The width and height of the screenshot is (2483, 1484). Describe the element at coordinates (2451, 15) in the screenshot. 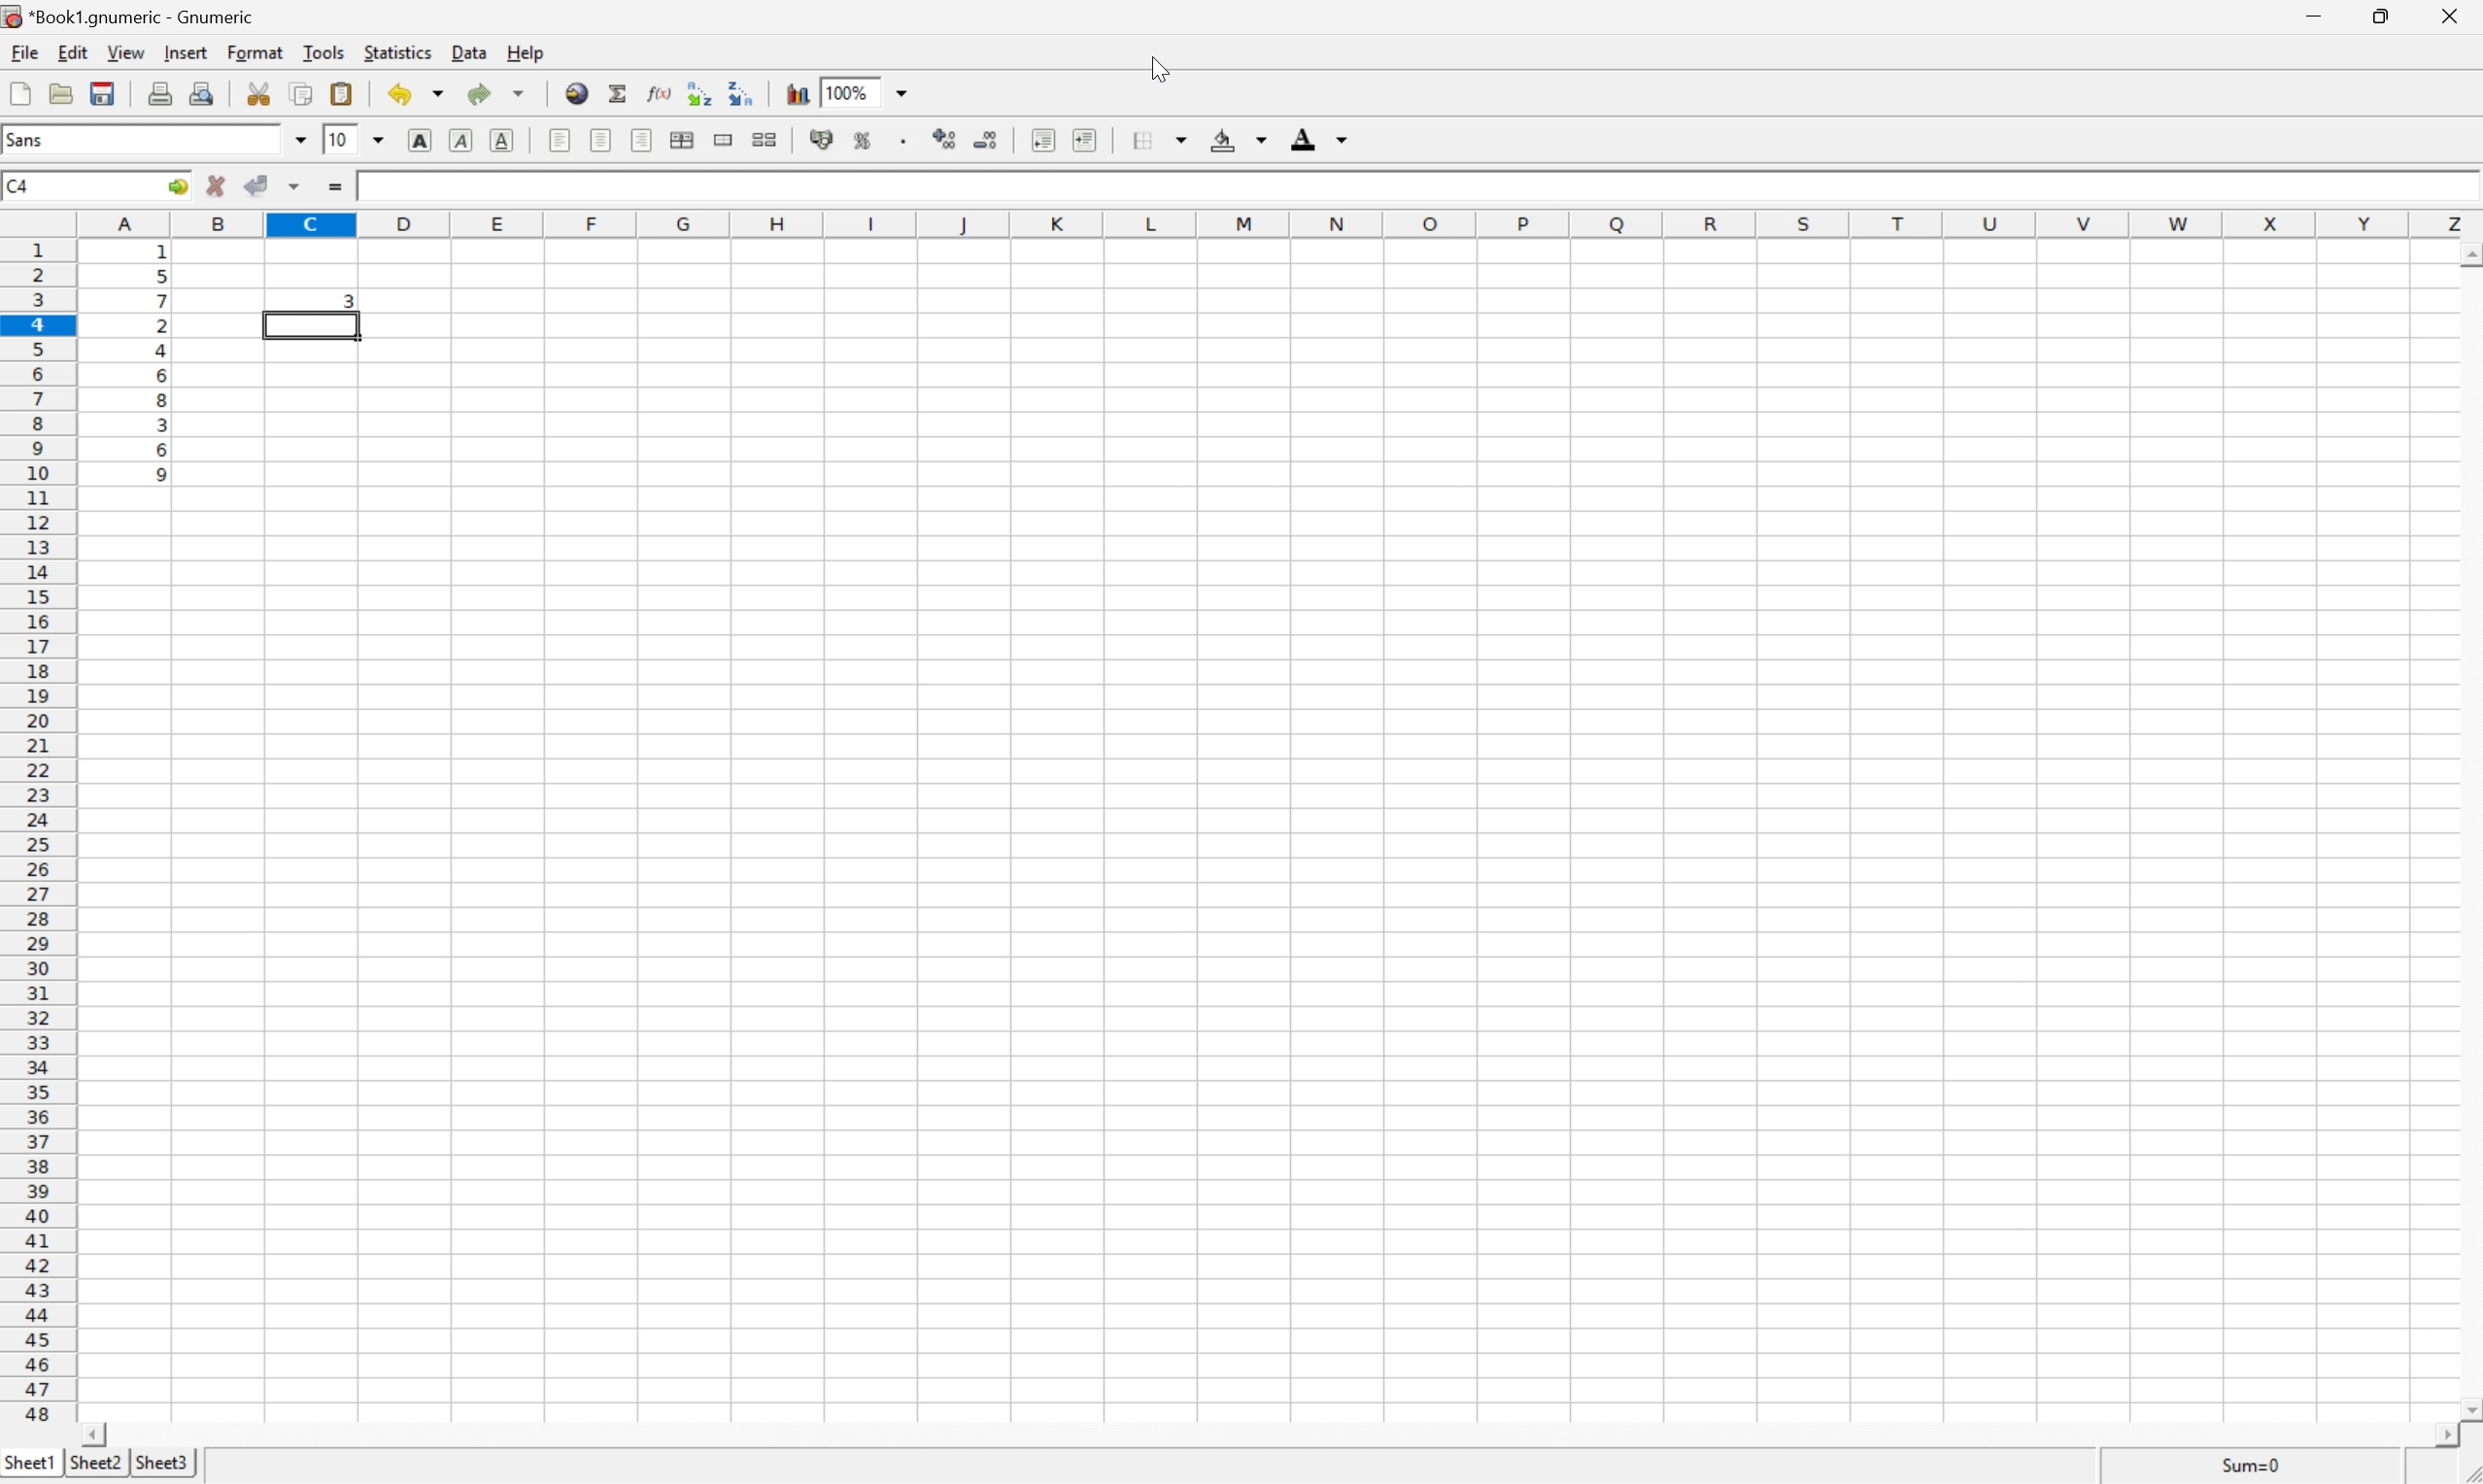

I see `close` at that location.